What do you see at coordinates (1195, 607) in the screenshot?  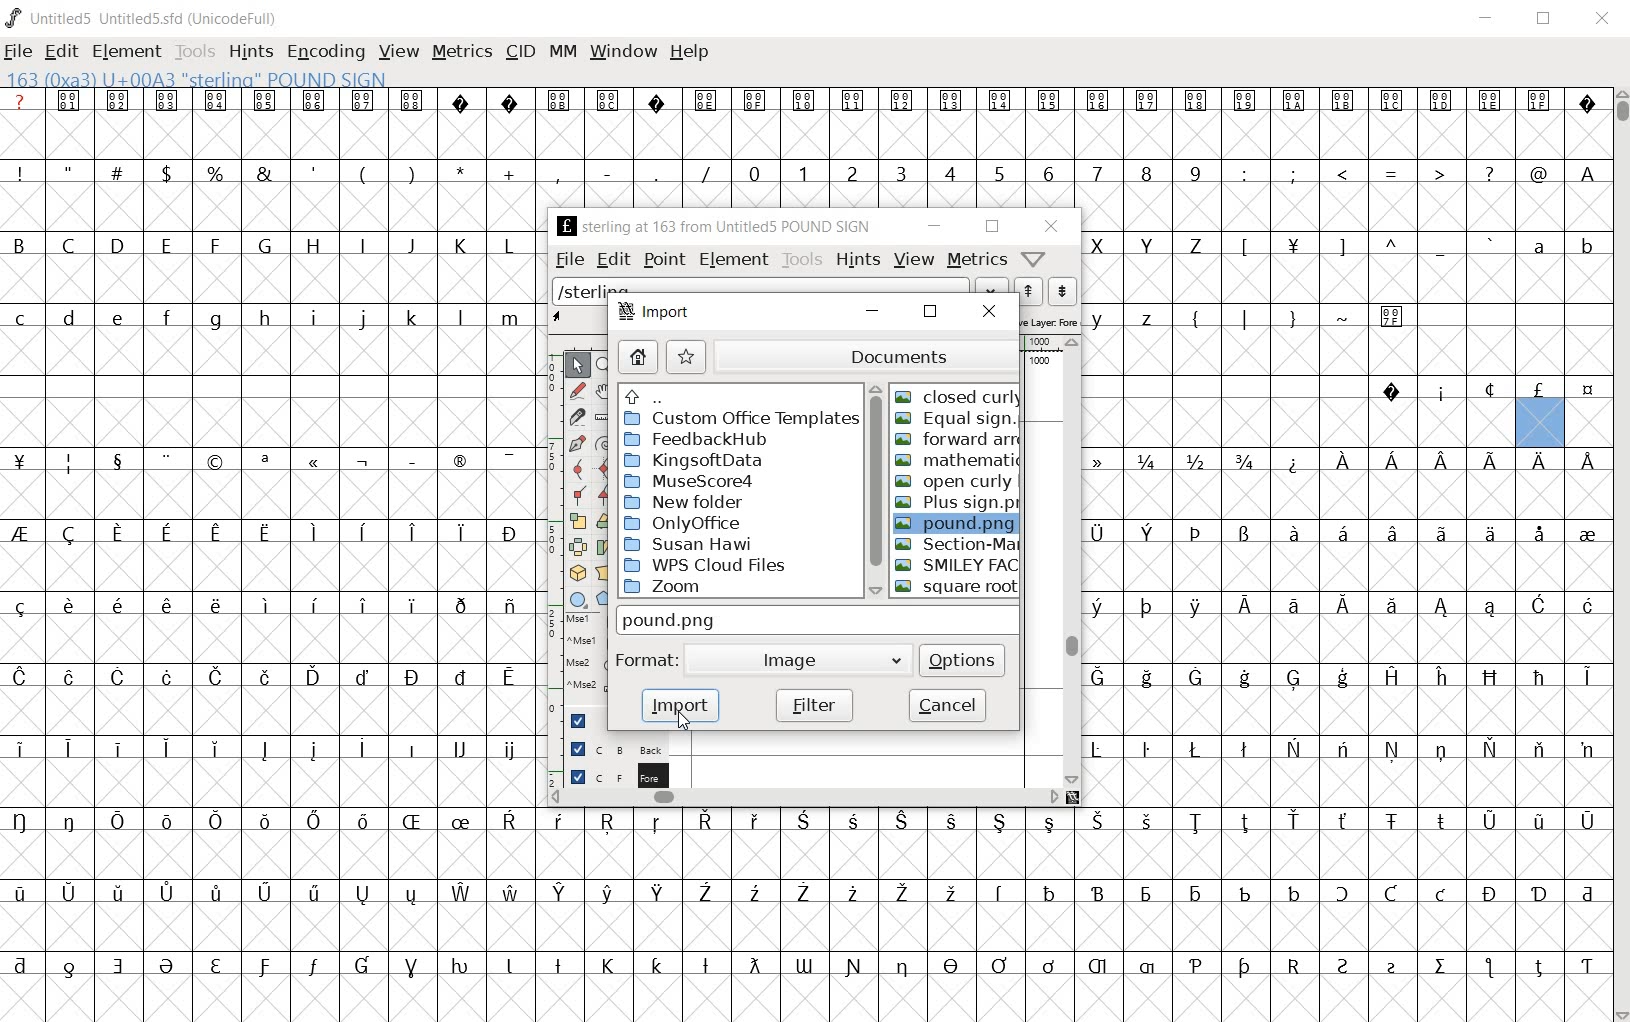 I see `Symbol` at bounding box center [1195, 607].